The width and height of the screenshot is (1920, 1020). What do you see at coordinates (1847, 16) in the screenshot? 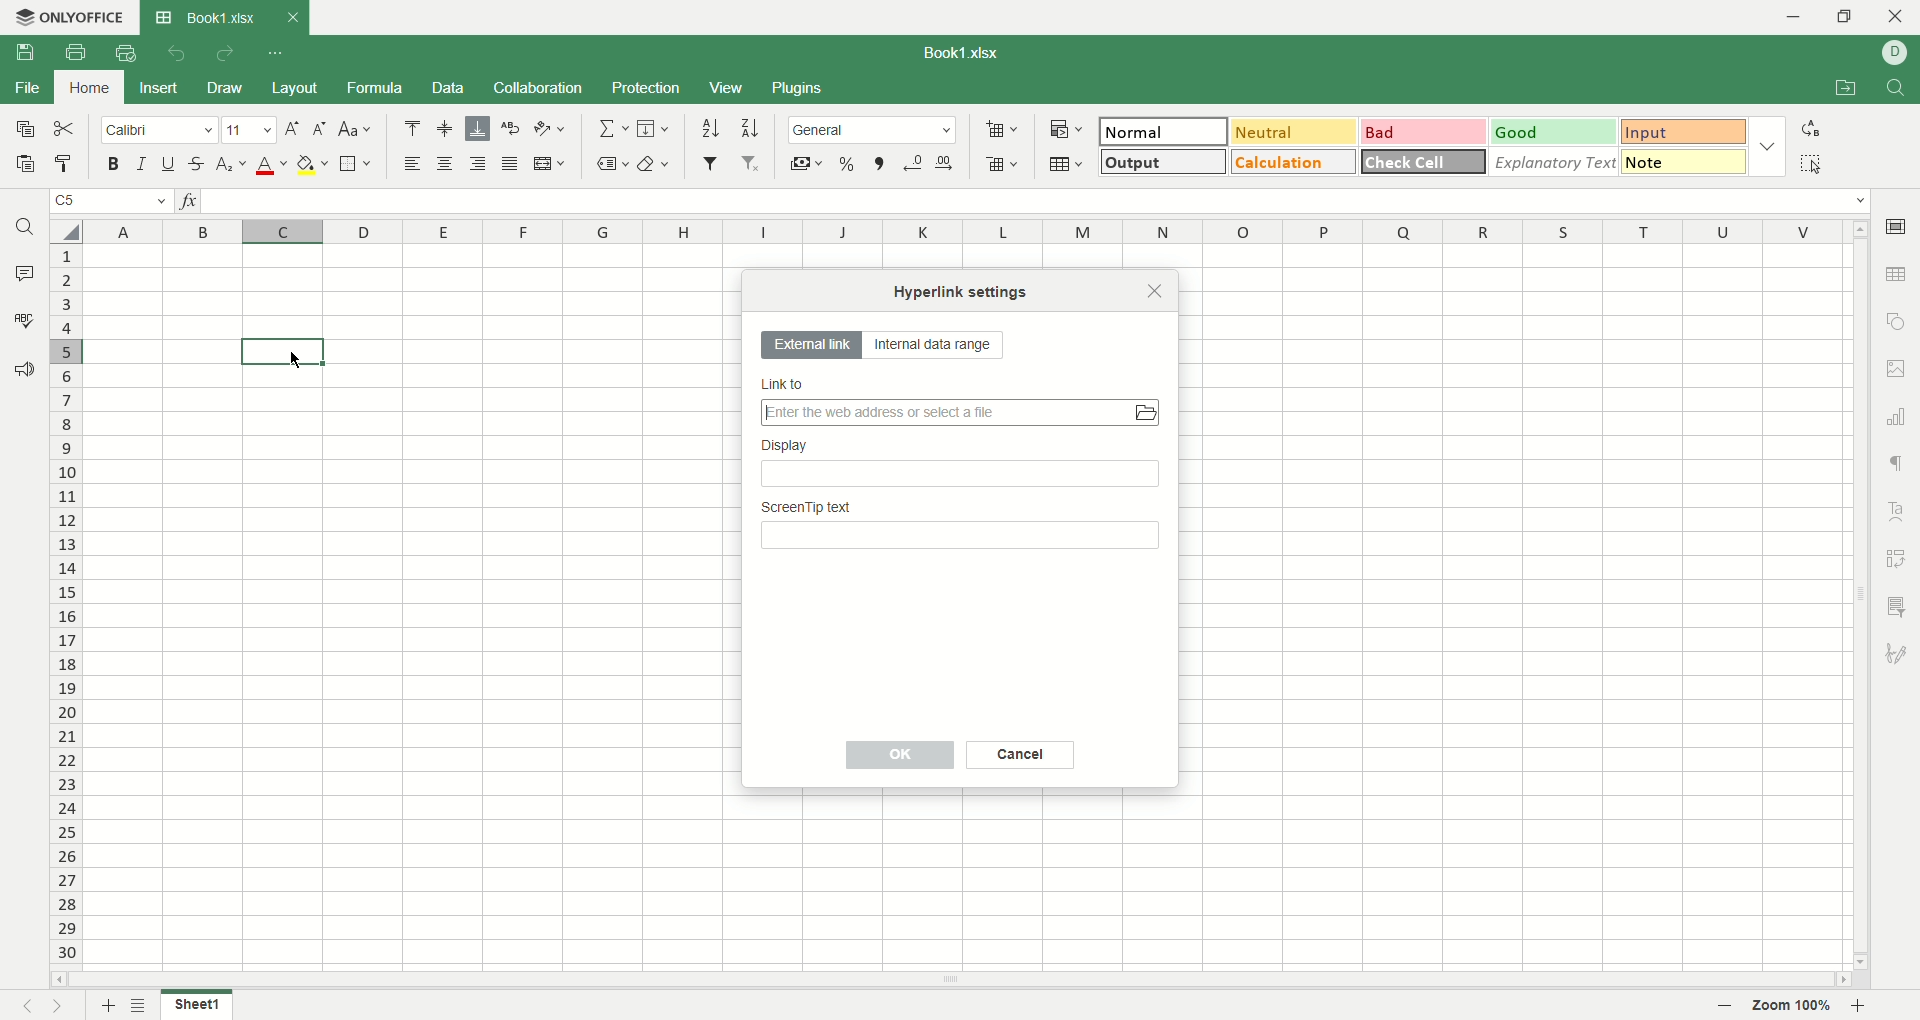
I see `maximize` at bounding box center [1847, 16].